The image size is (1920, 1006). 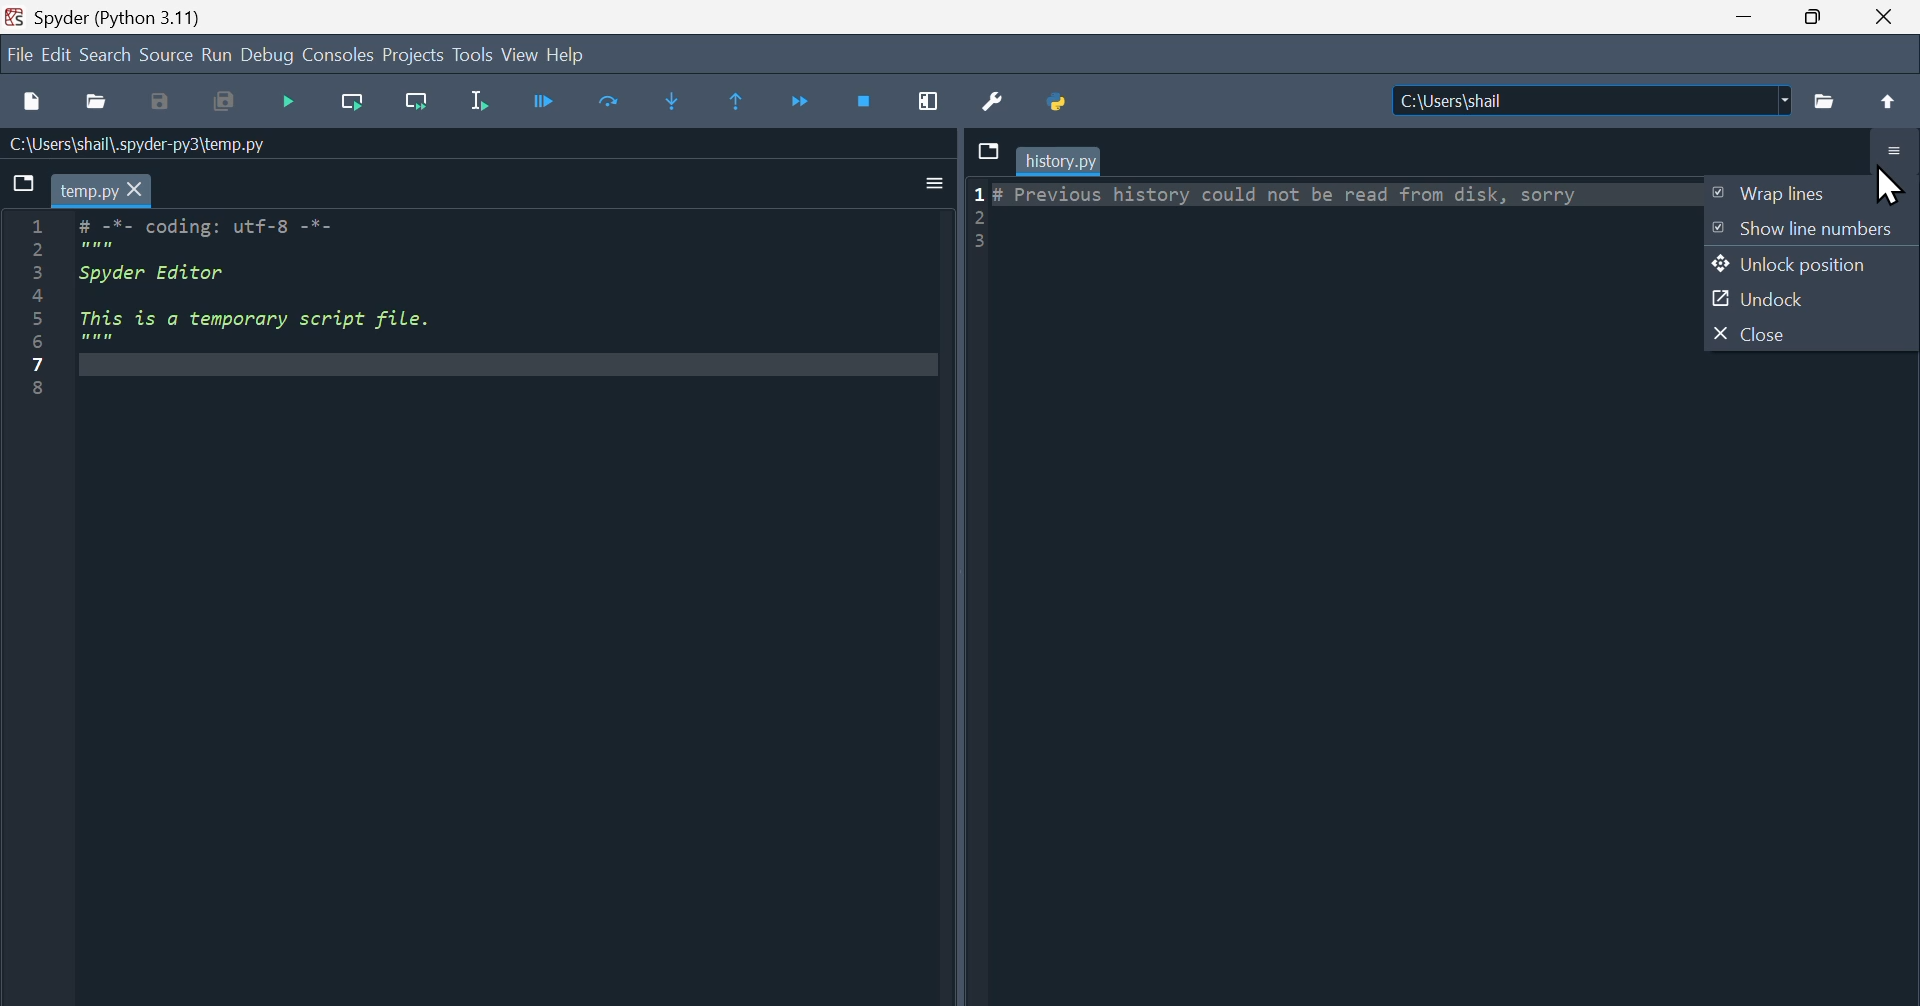 I want to click on Spyder Desktop Icon, so click(x=12, y=17).